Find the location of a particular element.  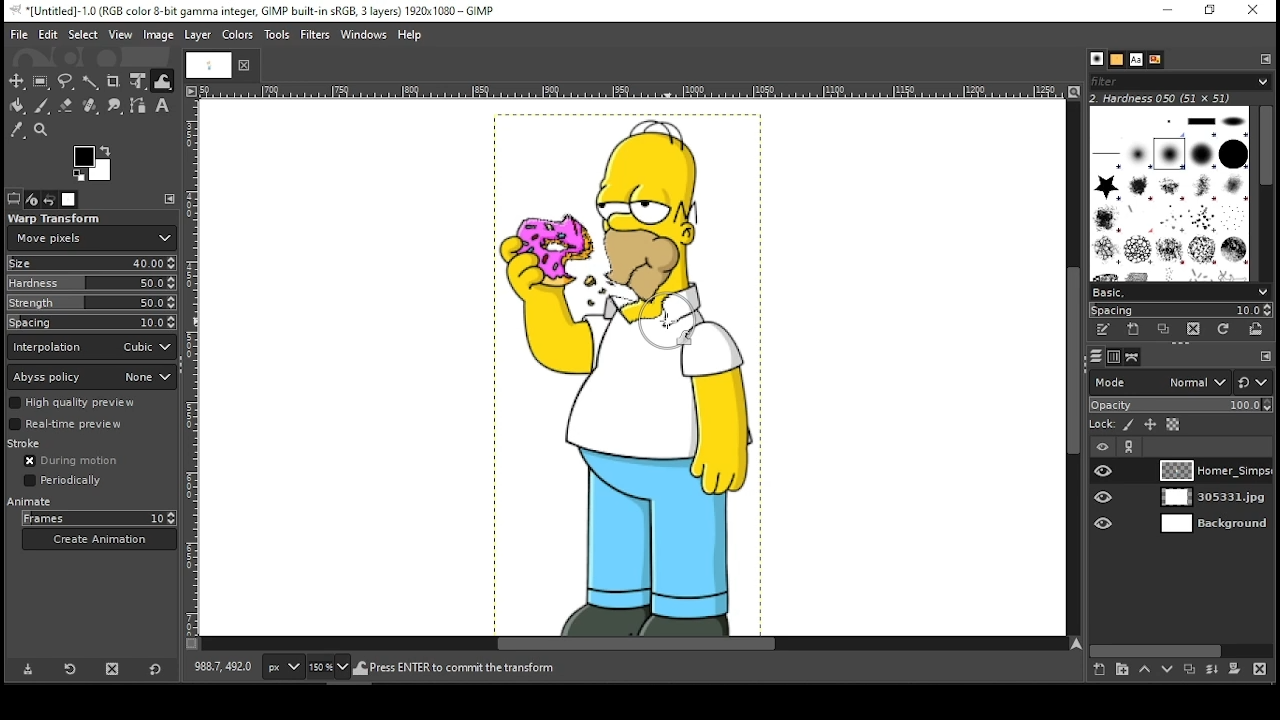

lock pixels is located at coordinates (1129, 425).